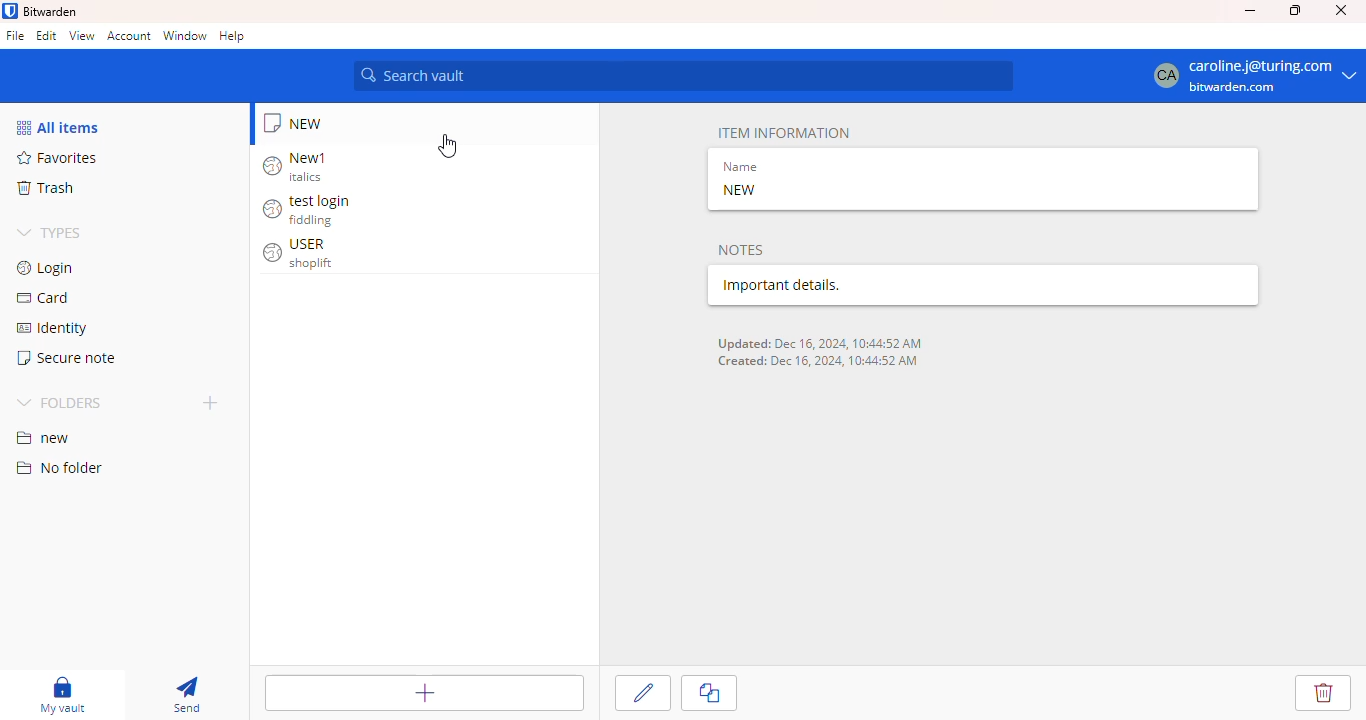 This screenshot has height=720, width=1366. Describe the element at coordinates (1250, 10) in the screenshot. I see `minimize` at that location.